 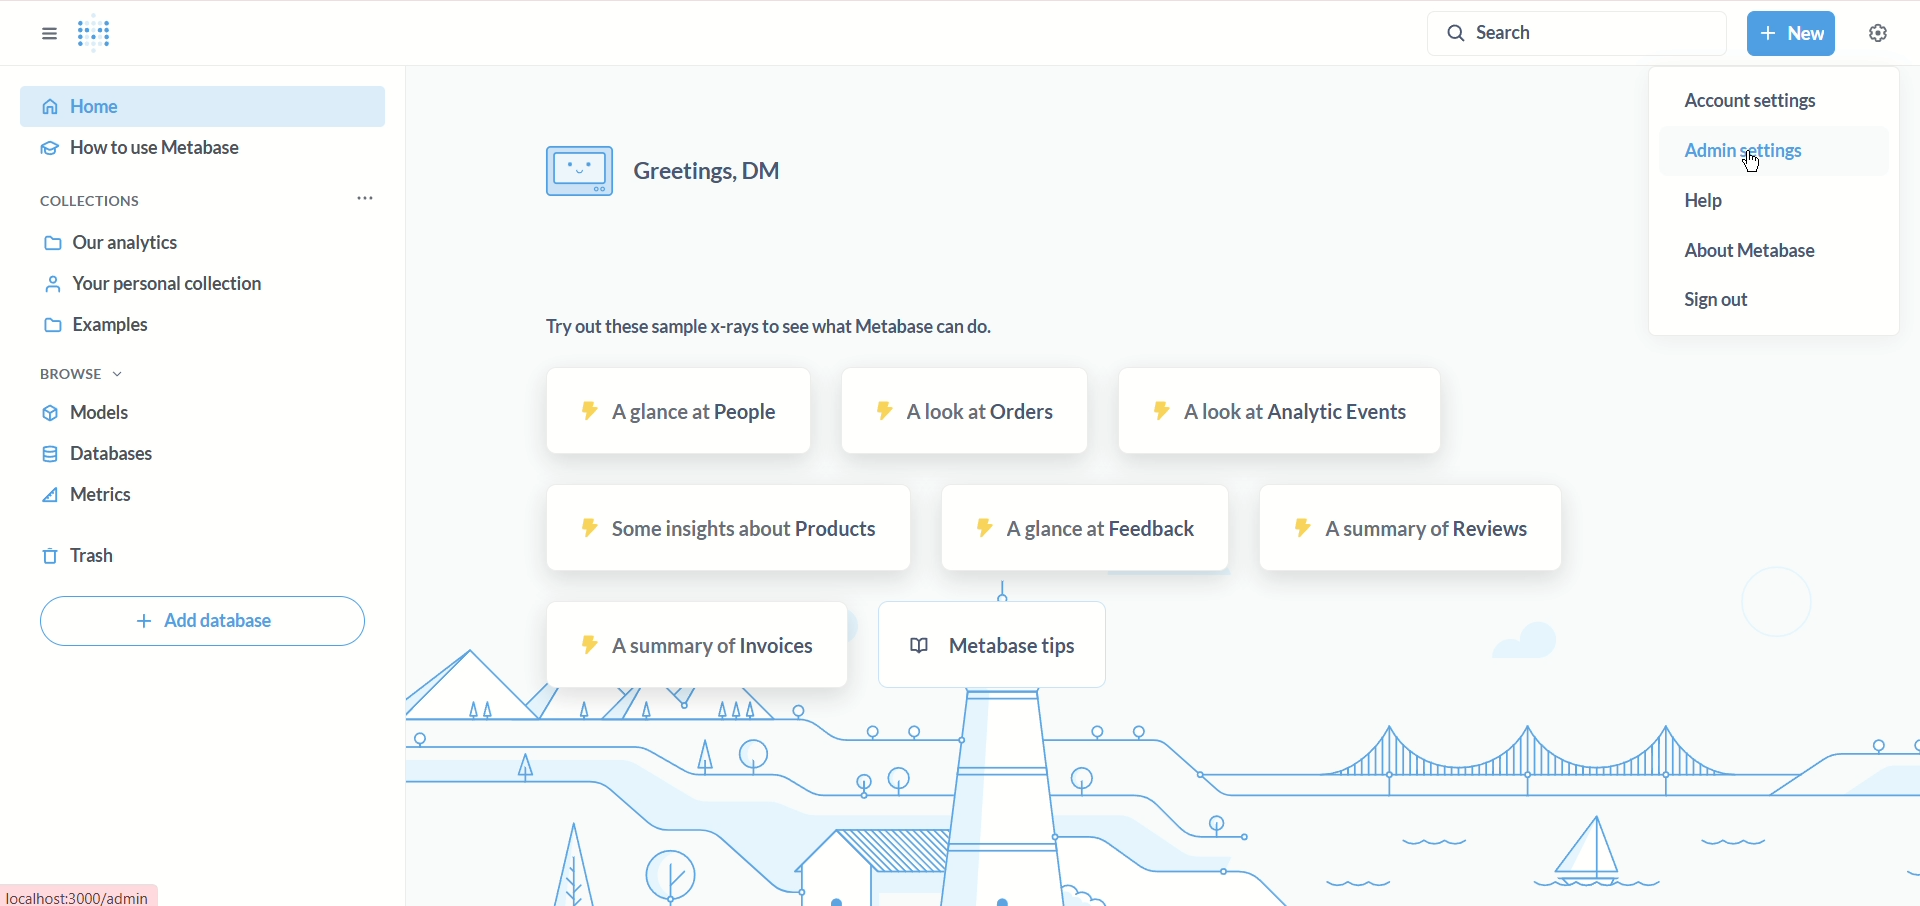 What do you see at coordinates (751, 321) in the screenshot?
I see `Try out these samples x-rays to see what Metabase can do` at bounding box center [751, 321].